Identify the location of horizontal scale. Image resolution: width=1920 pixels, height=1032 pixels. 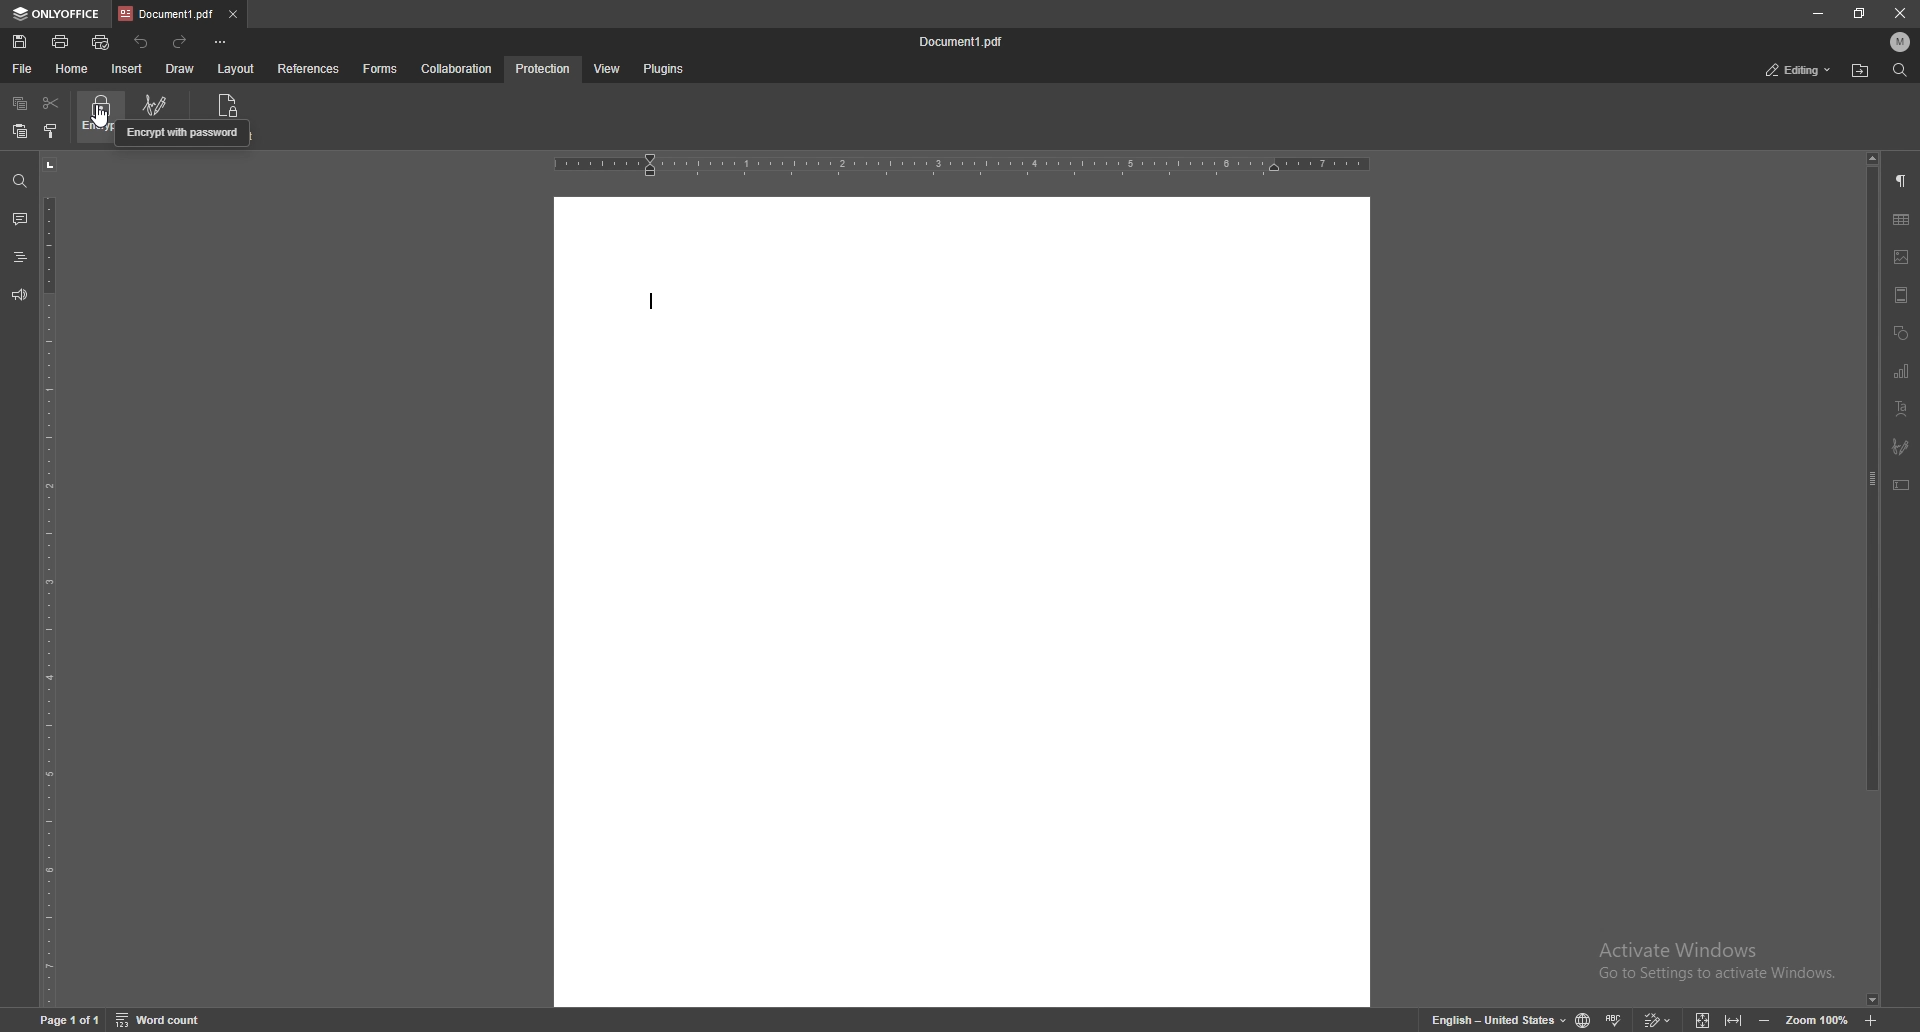
(961, 164).